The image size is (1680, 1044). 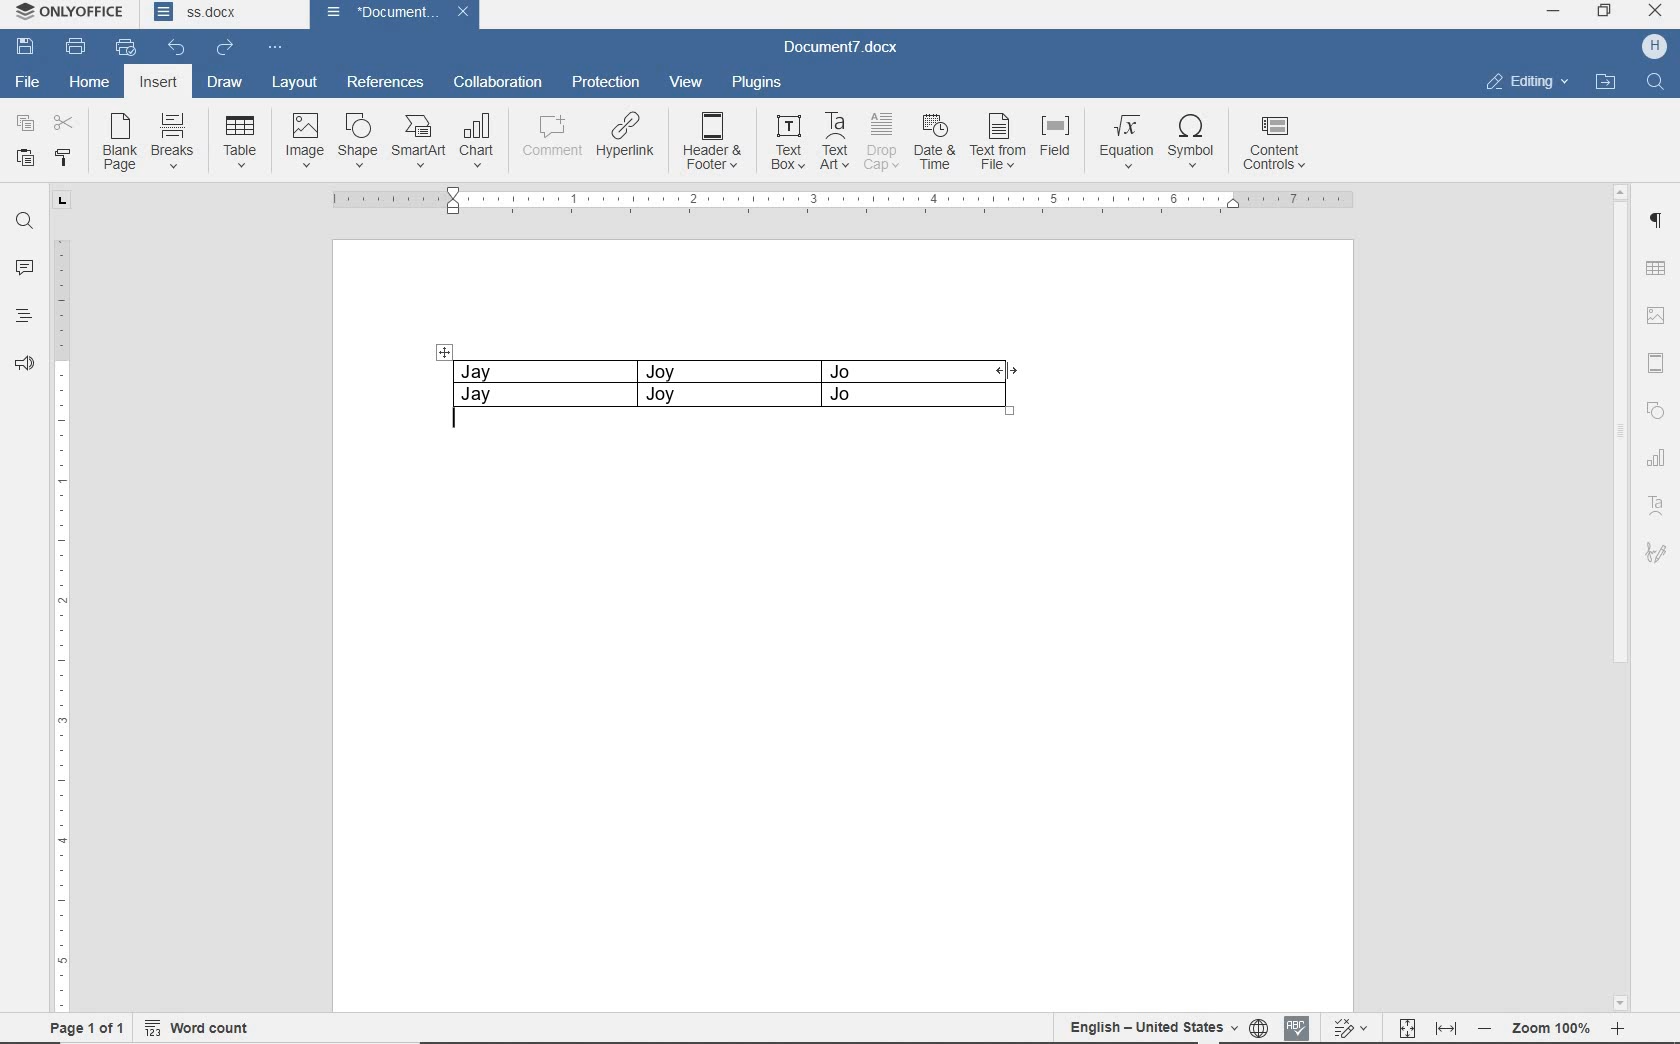 What do you see at coordinates (65, 122) in the screenshot?
I see `CUT` at bounding box center [65, 122].